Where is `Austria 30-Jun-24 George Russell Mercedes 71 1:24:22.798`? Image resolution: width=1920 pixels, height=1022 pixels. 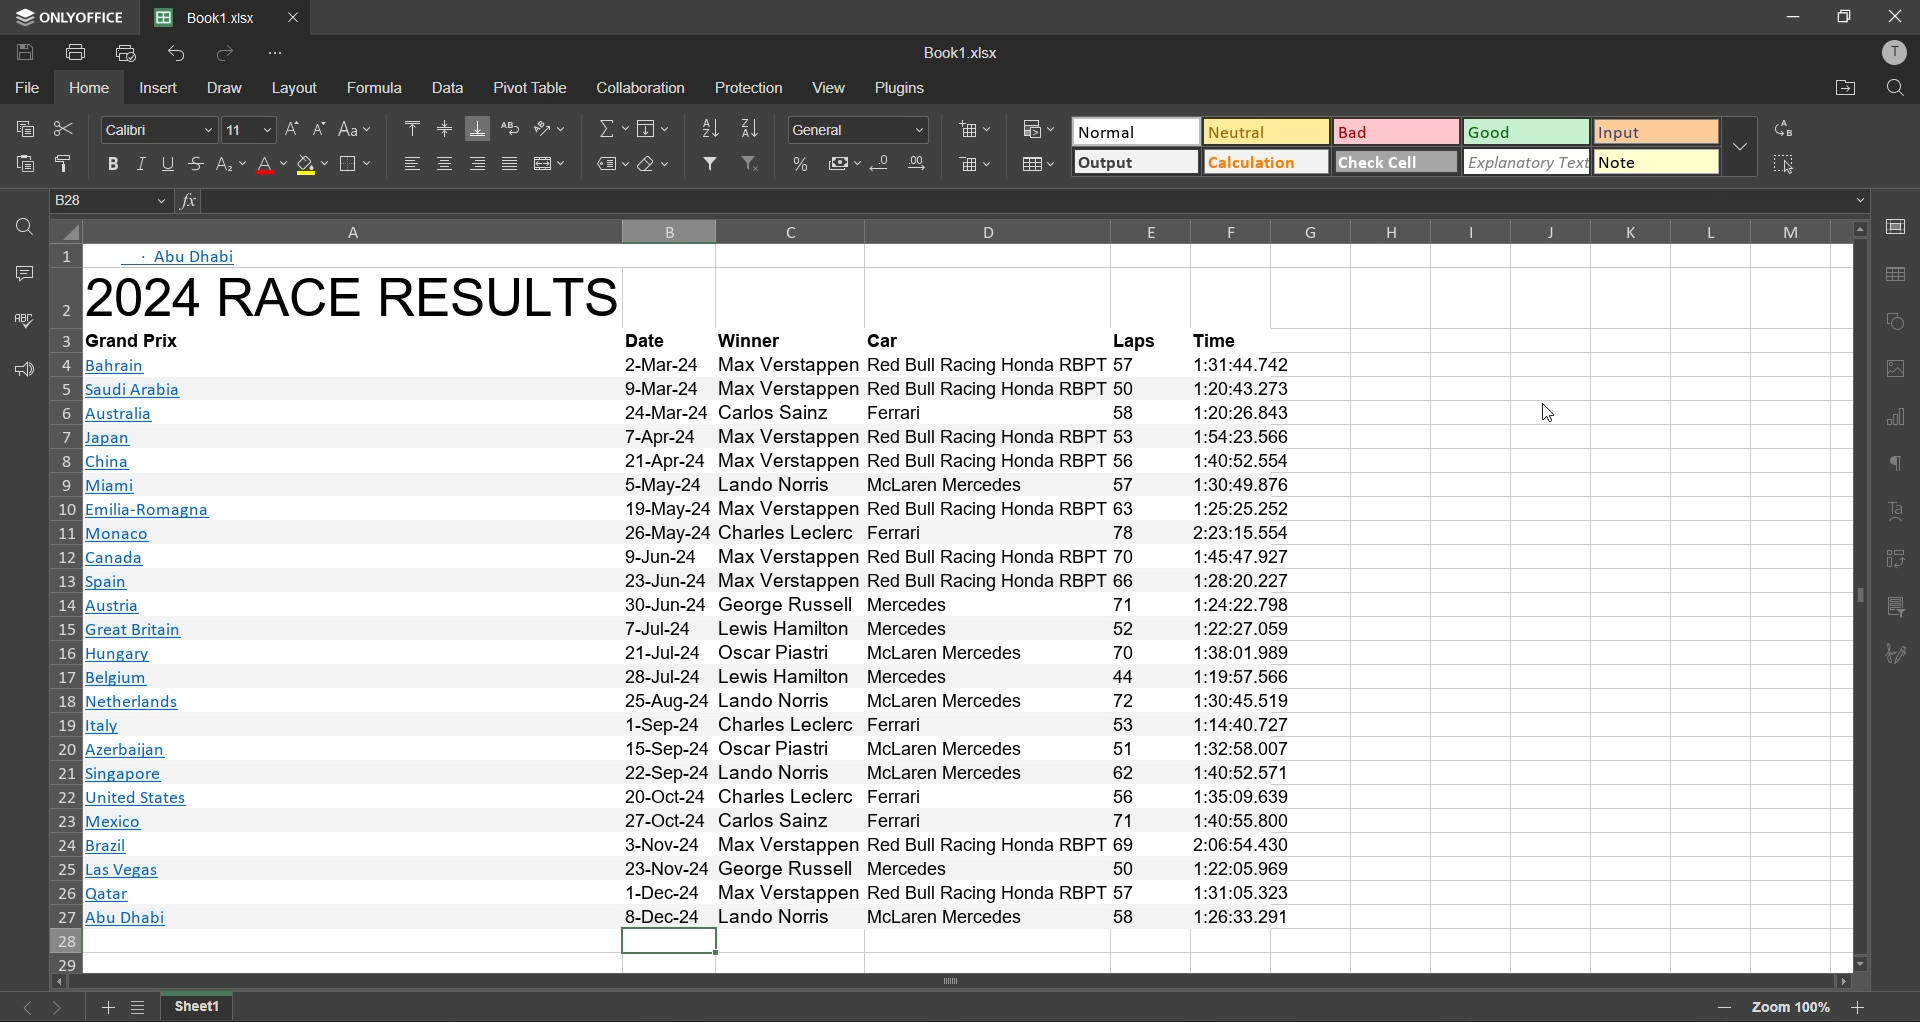
Austria 30-Jun-24 George Russell Mercedes 71 1:24:22.798 is located at coordinates (689, 605).